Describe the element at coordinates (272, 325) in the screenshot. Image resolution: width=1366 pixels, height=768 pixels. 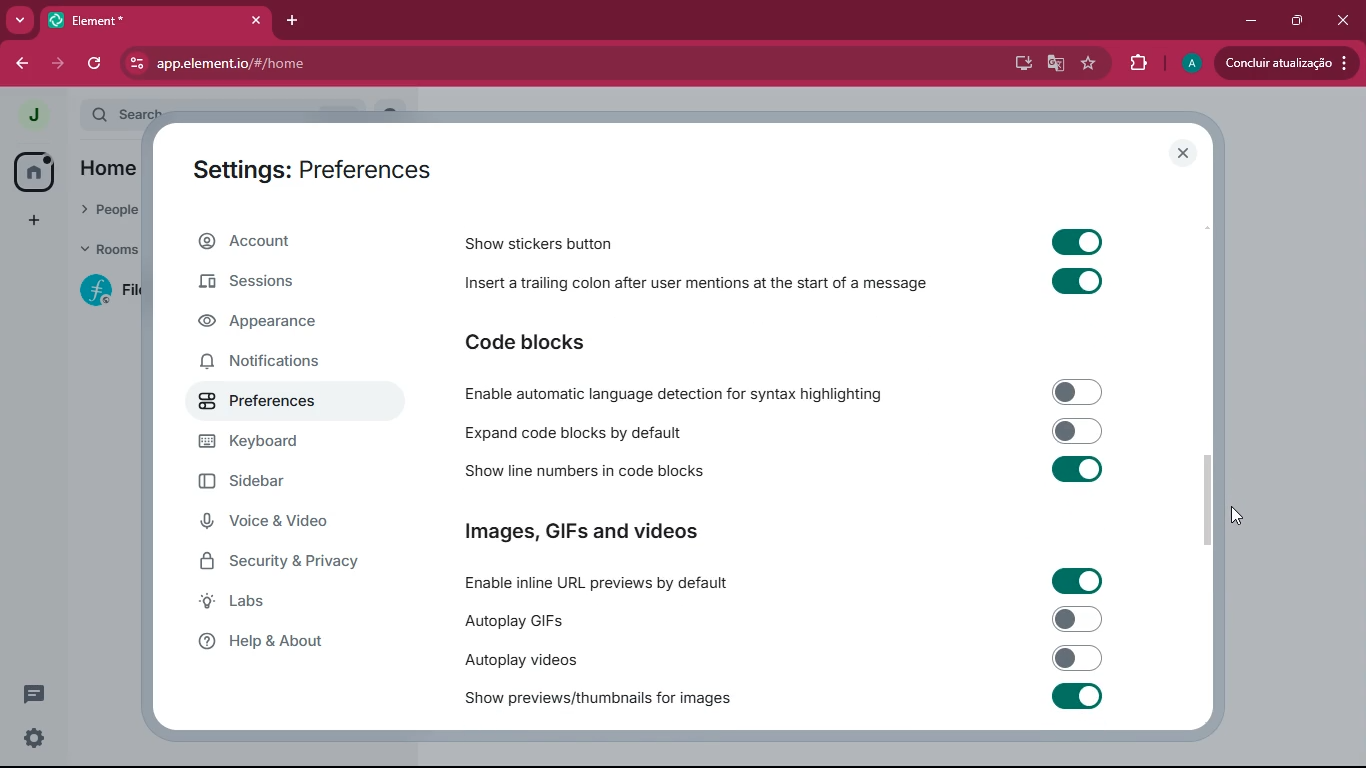
I see `appearance` at that location.